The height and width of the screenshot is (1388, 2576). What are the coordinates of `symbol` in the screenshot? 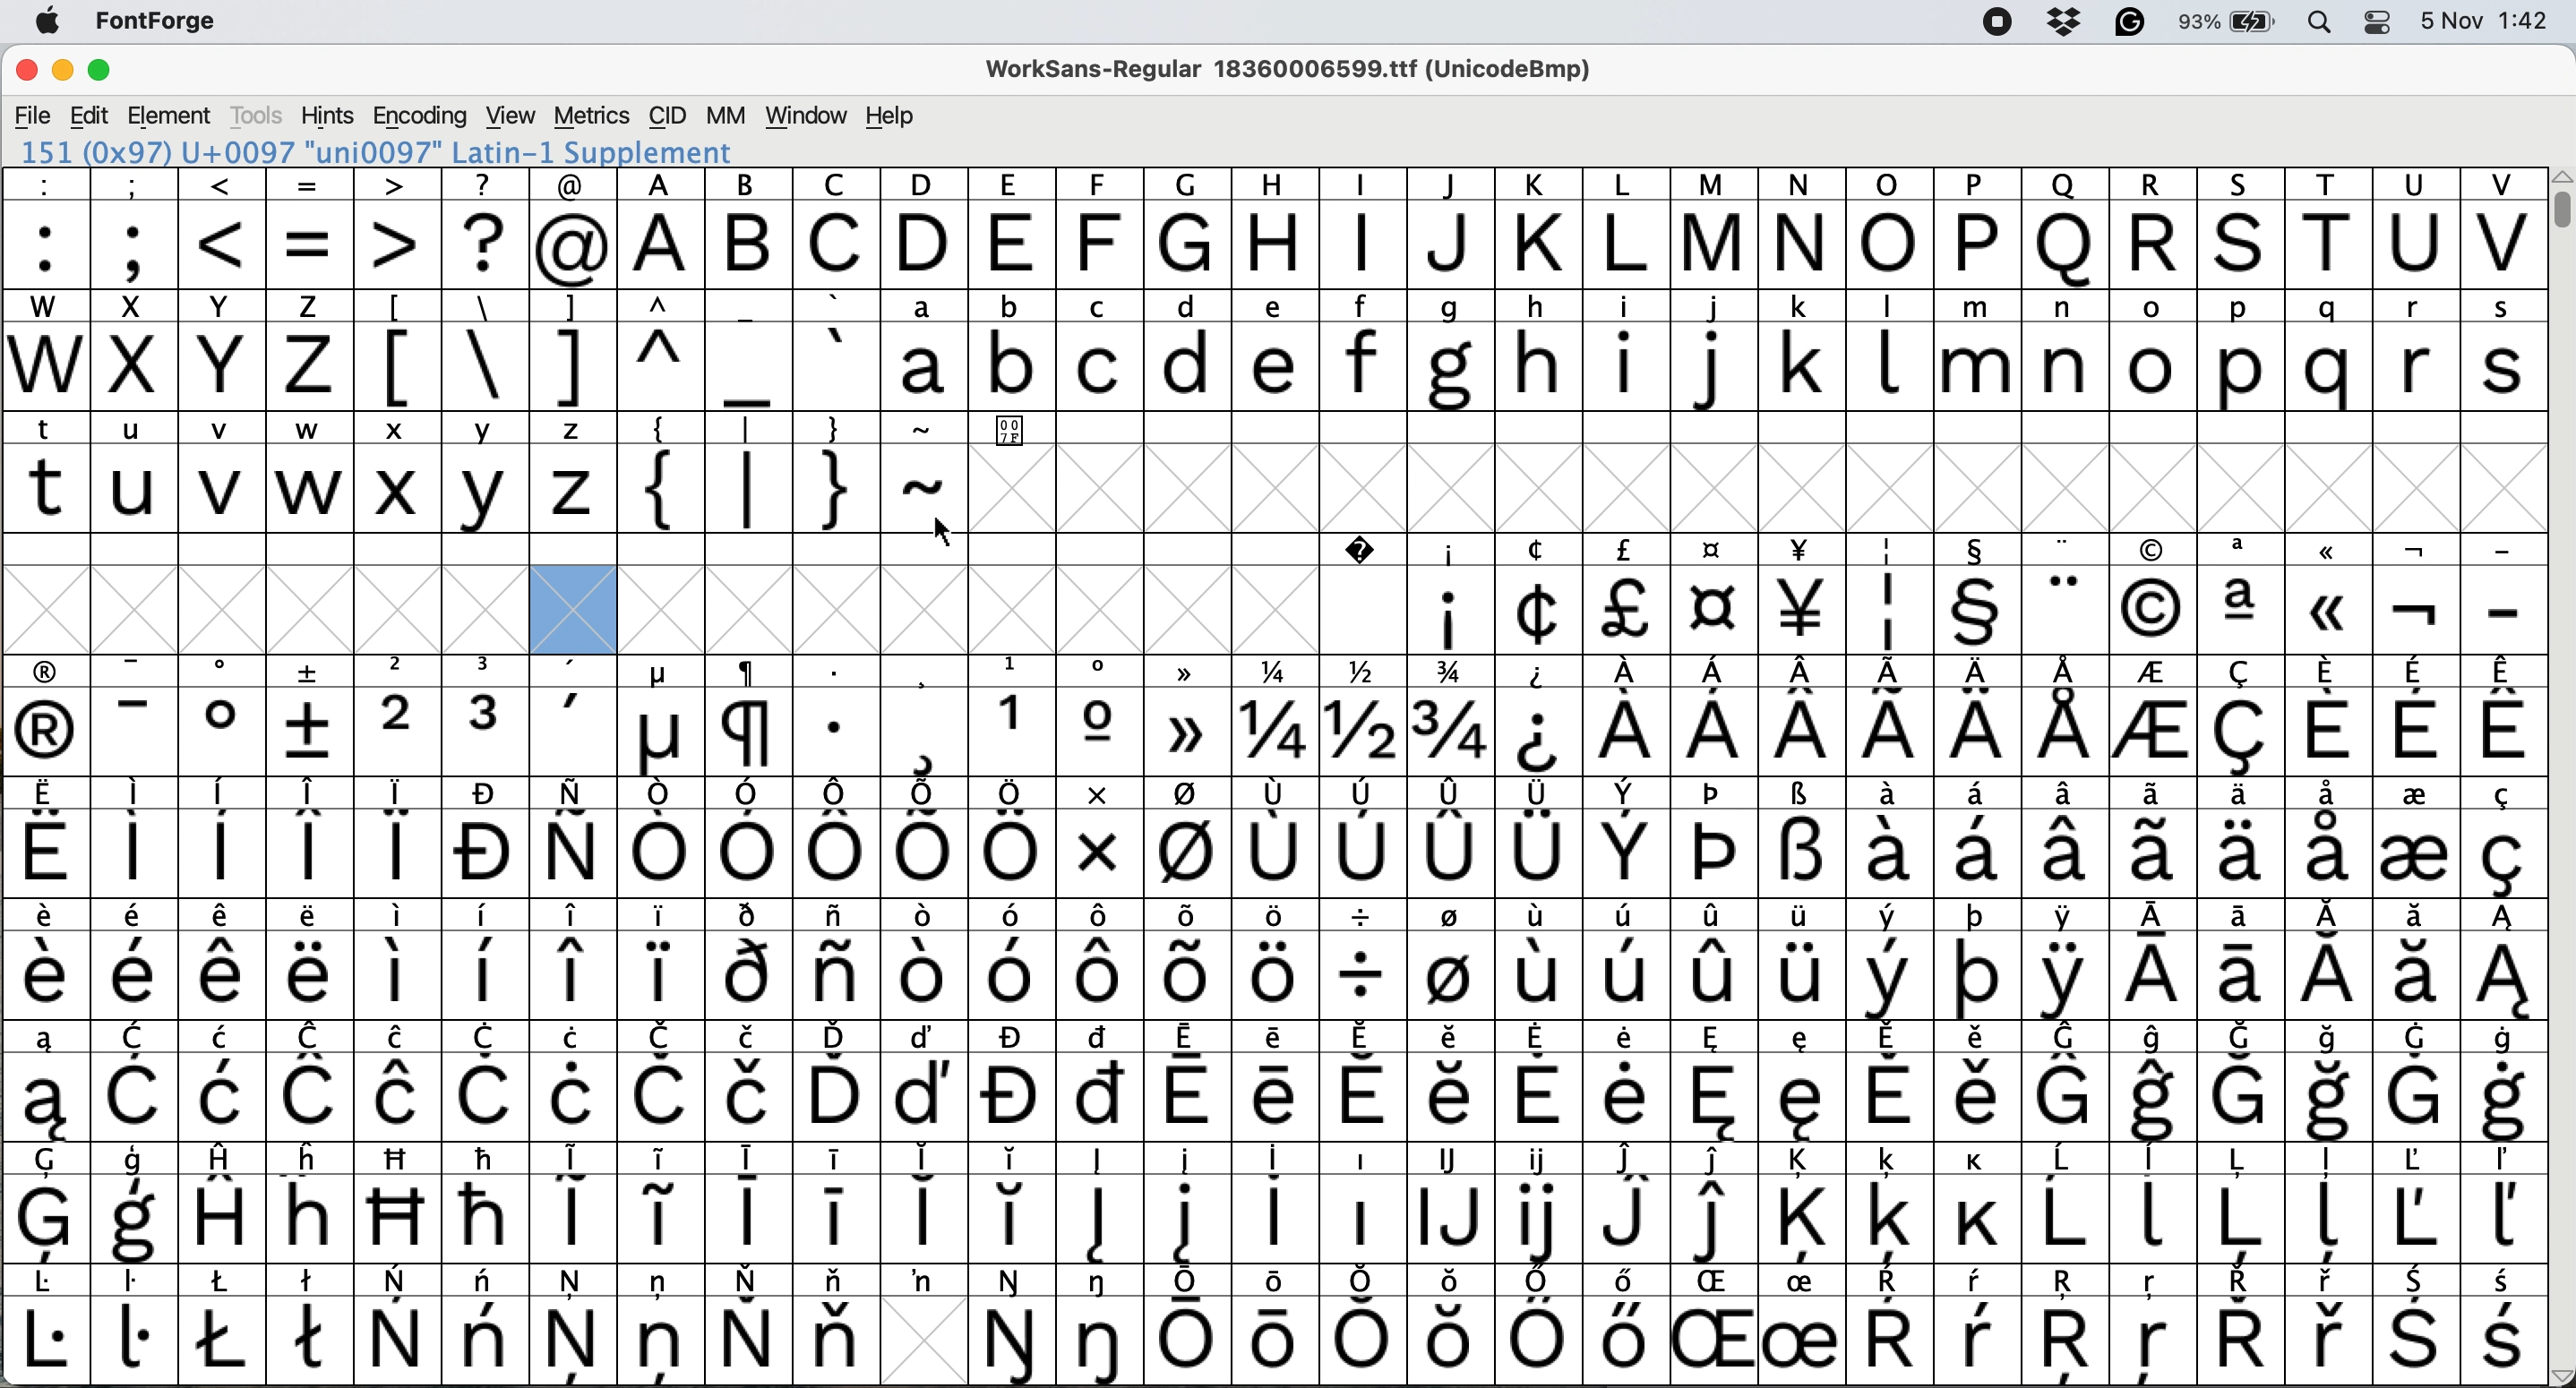 It's located at (1889, 1326).